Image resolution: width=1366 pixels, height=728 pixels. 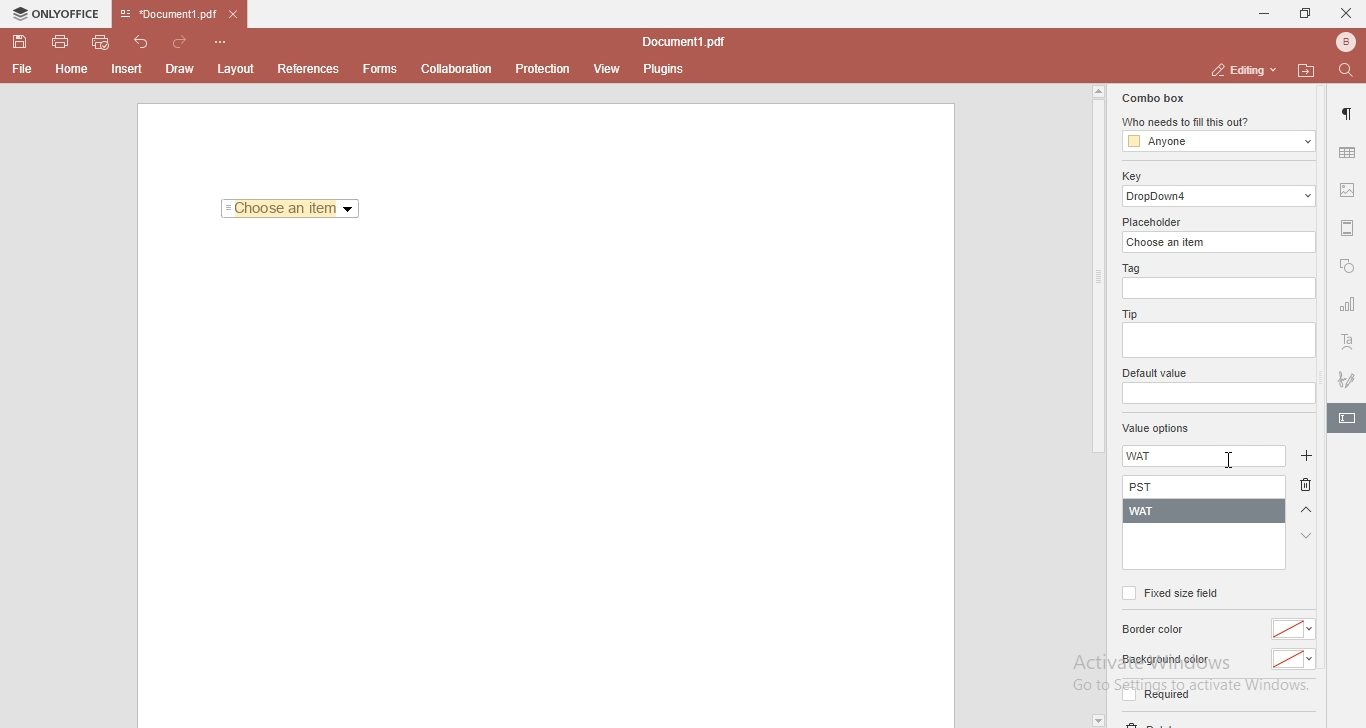 What do you see at coordinates (102, 41) in the screenshot?
I see `quick print` at bounding box center [102, 41].